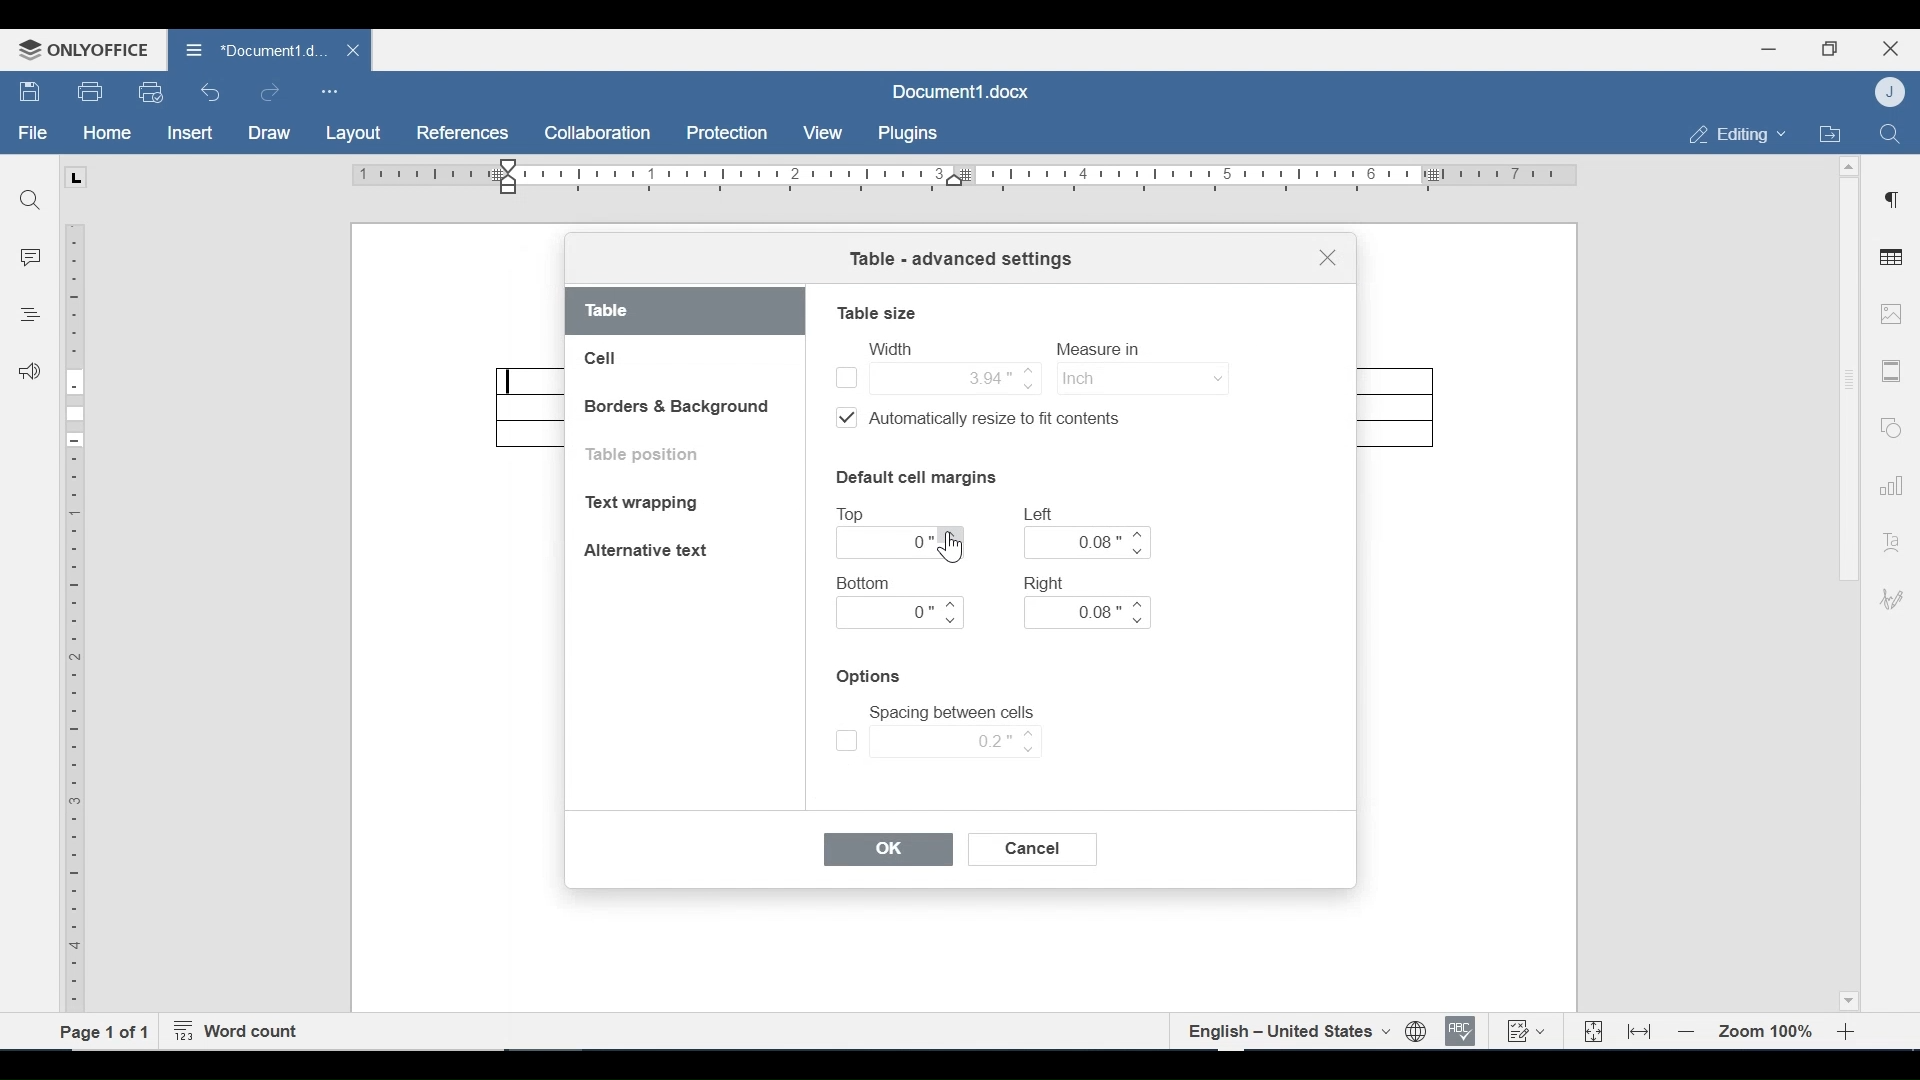  I want to click on Fit to Width, so click(1641, 1030).